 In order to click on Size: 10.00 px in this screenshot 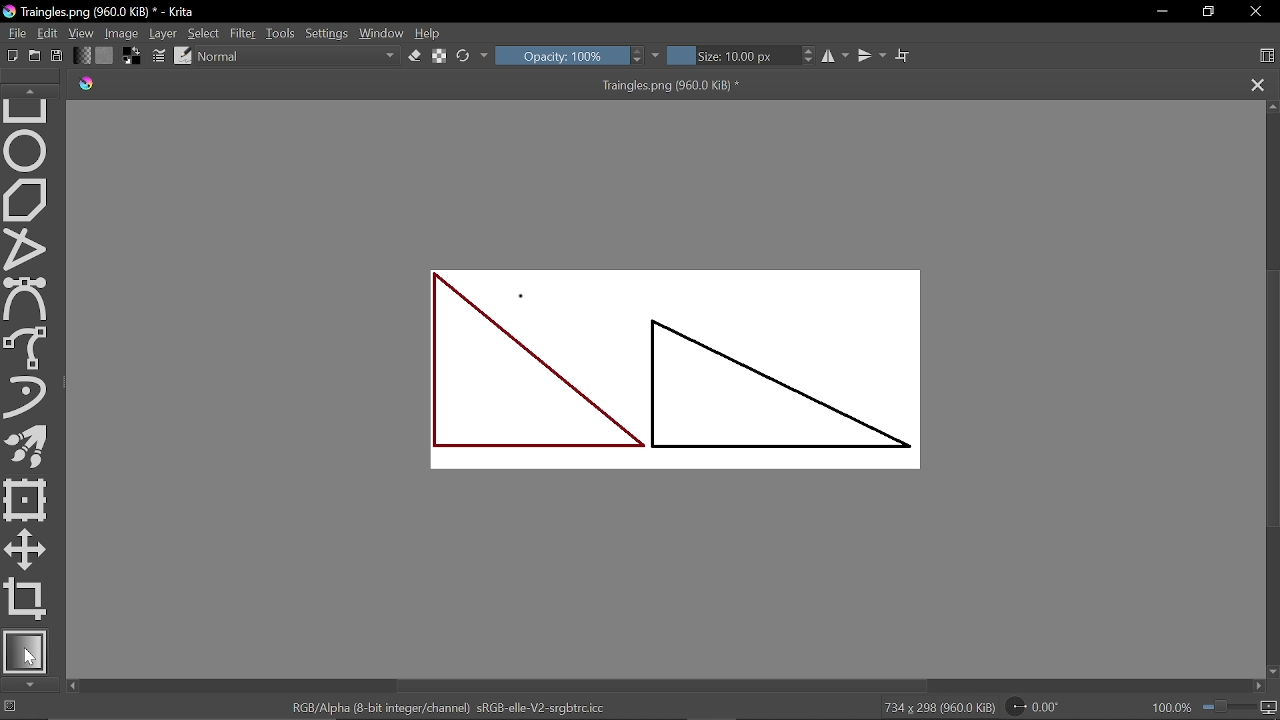, I will do `click(731, 57)`.